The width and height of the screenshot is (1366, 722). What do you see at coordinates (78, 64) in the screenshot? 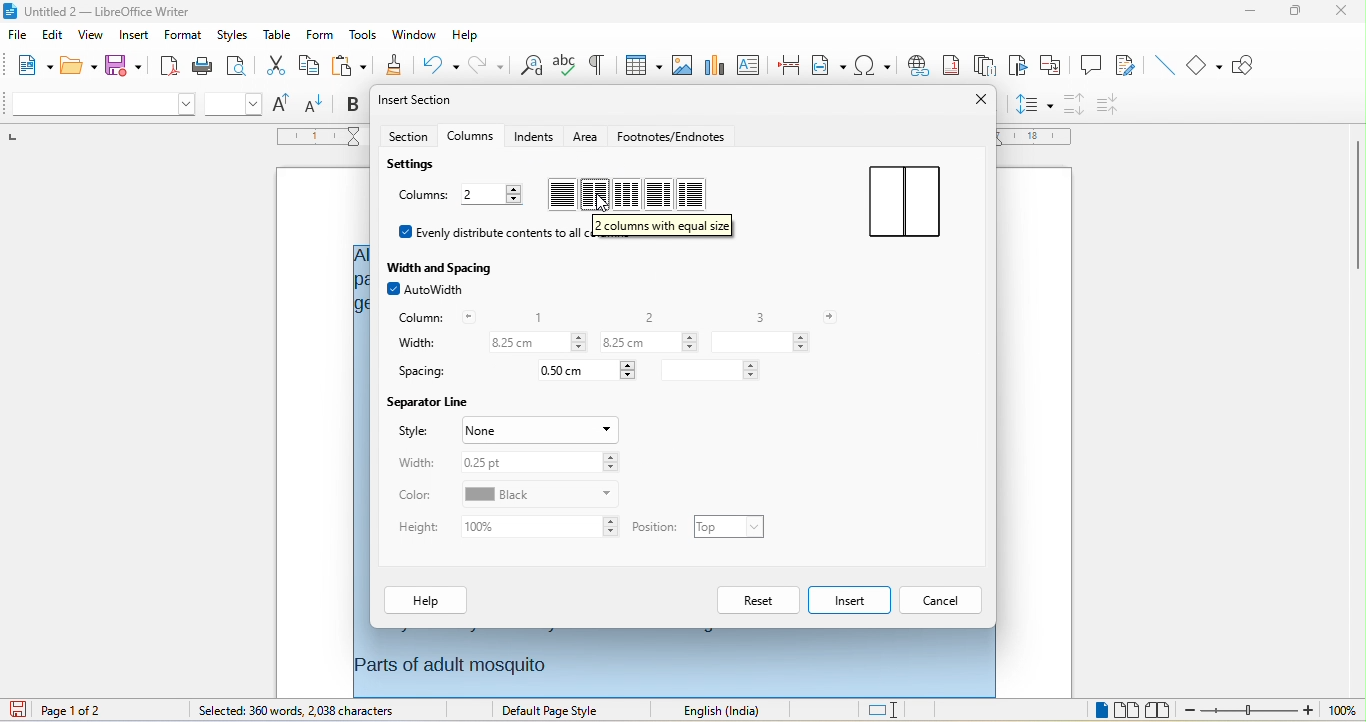
I see `open` at bounding box center [78, 64].